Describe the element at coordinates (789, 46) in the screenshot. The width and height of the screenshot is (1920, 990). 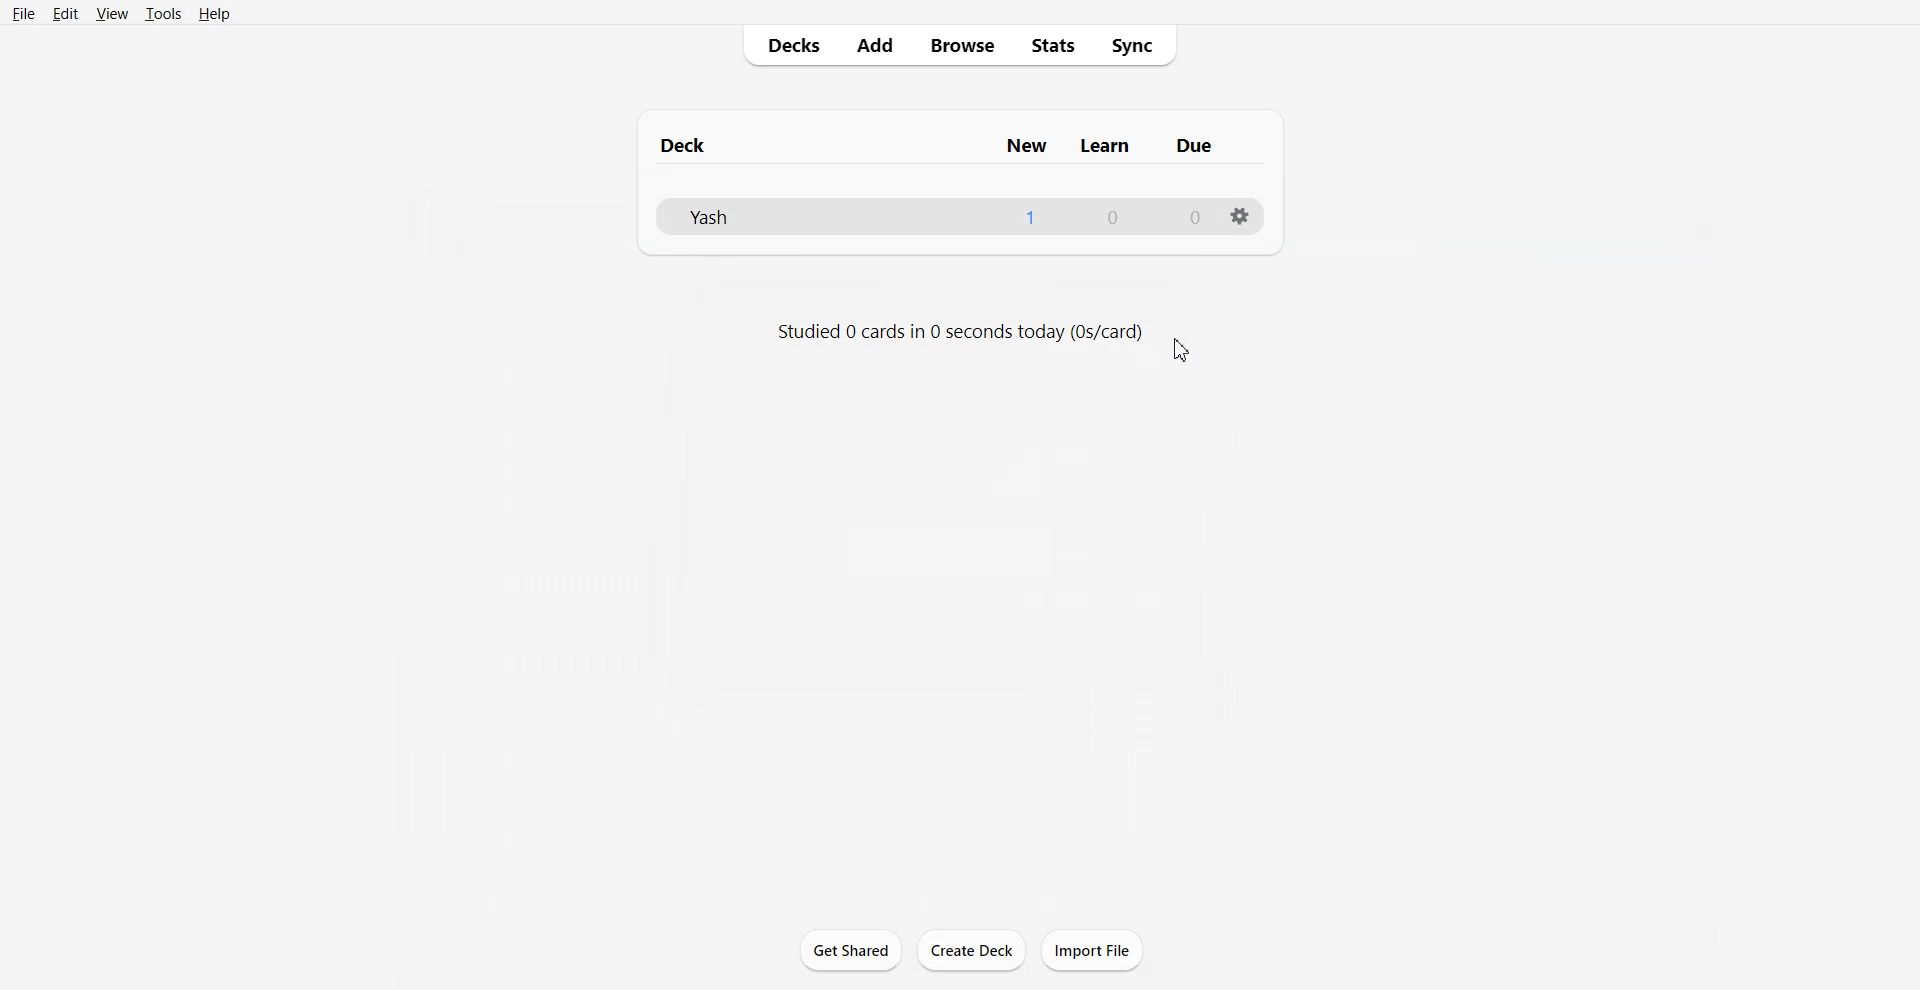
I see `Decks` at that location.